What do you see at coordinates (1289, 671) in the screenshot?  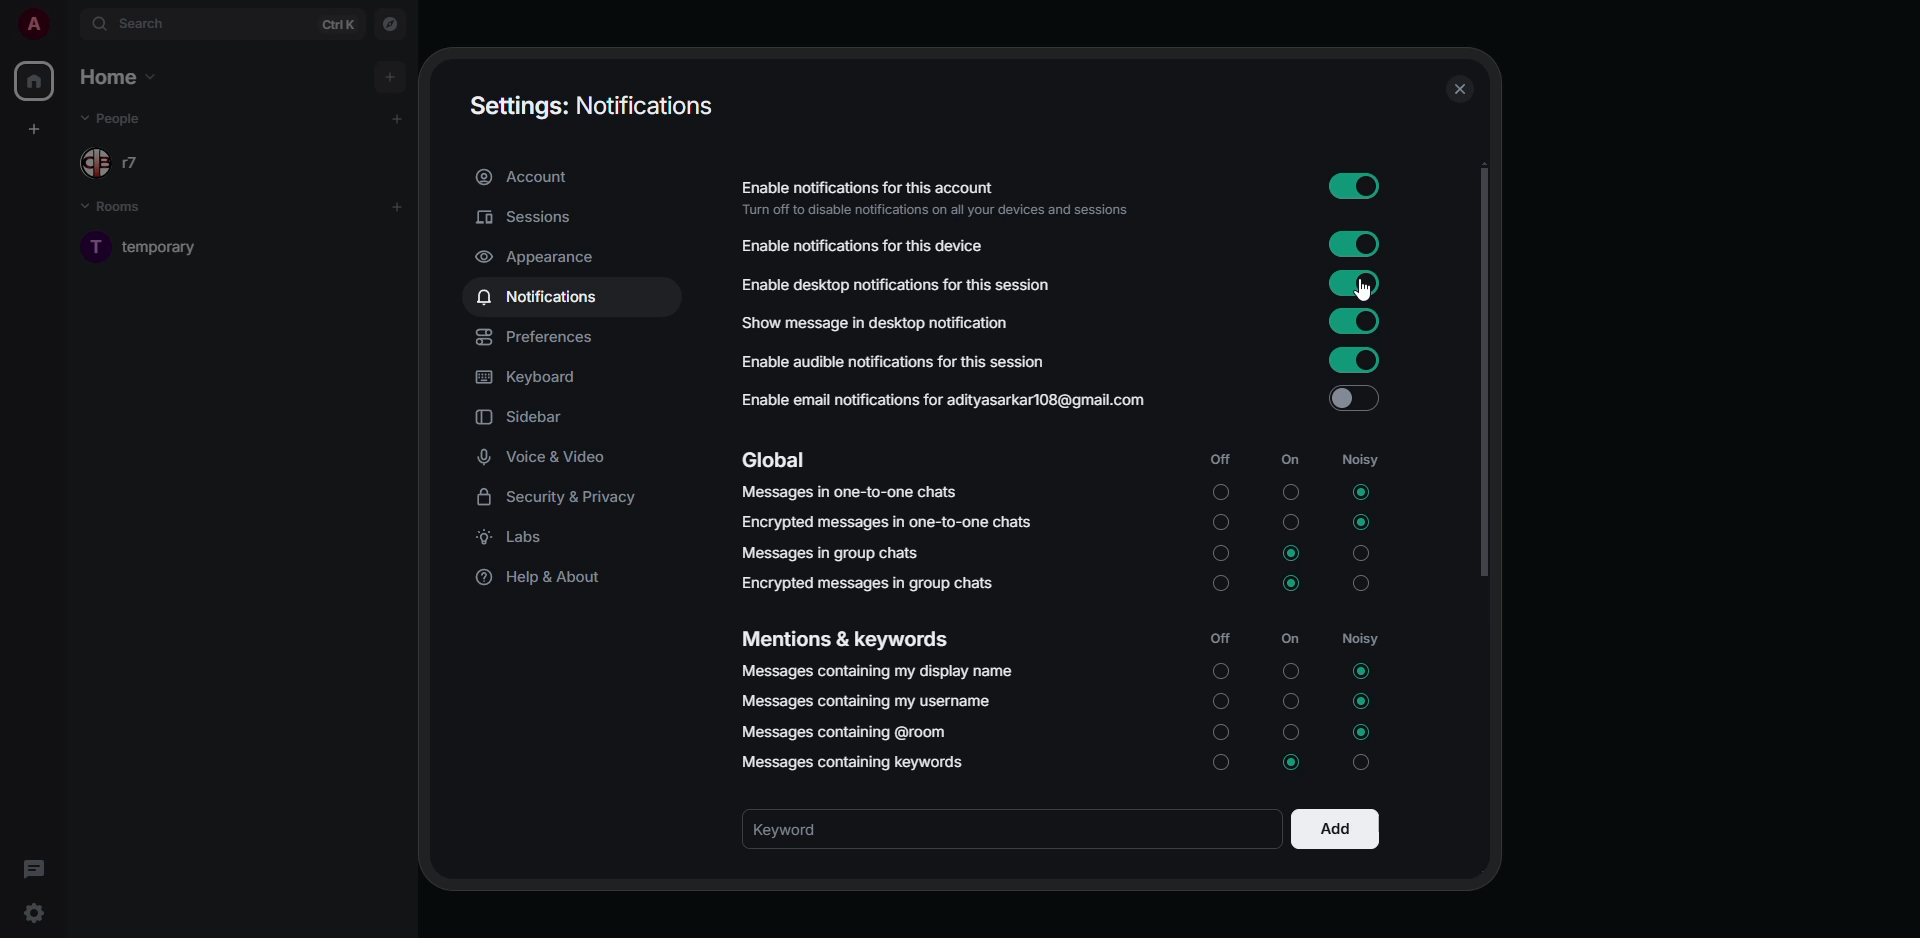 I see `turn off` at bounding box center [1289, 671].